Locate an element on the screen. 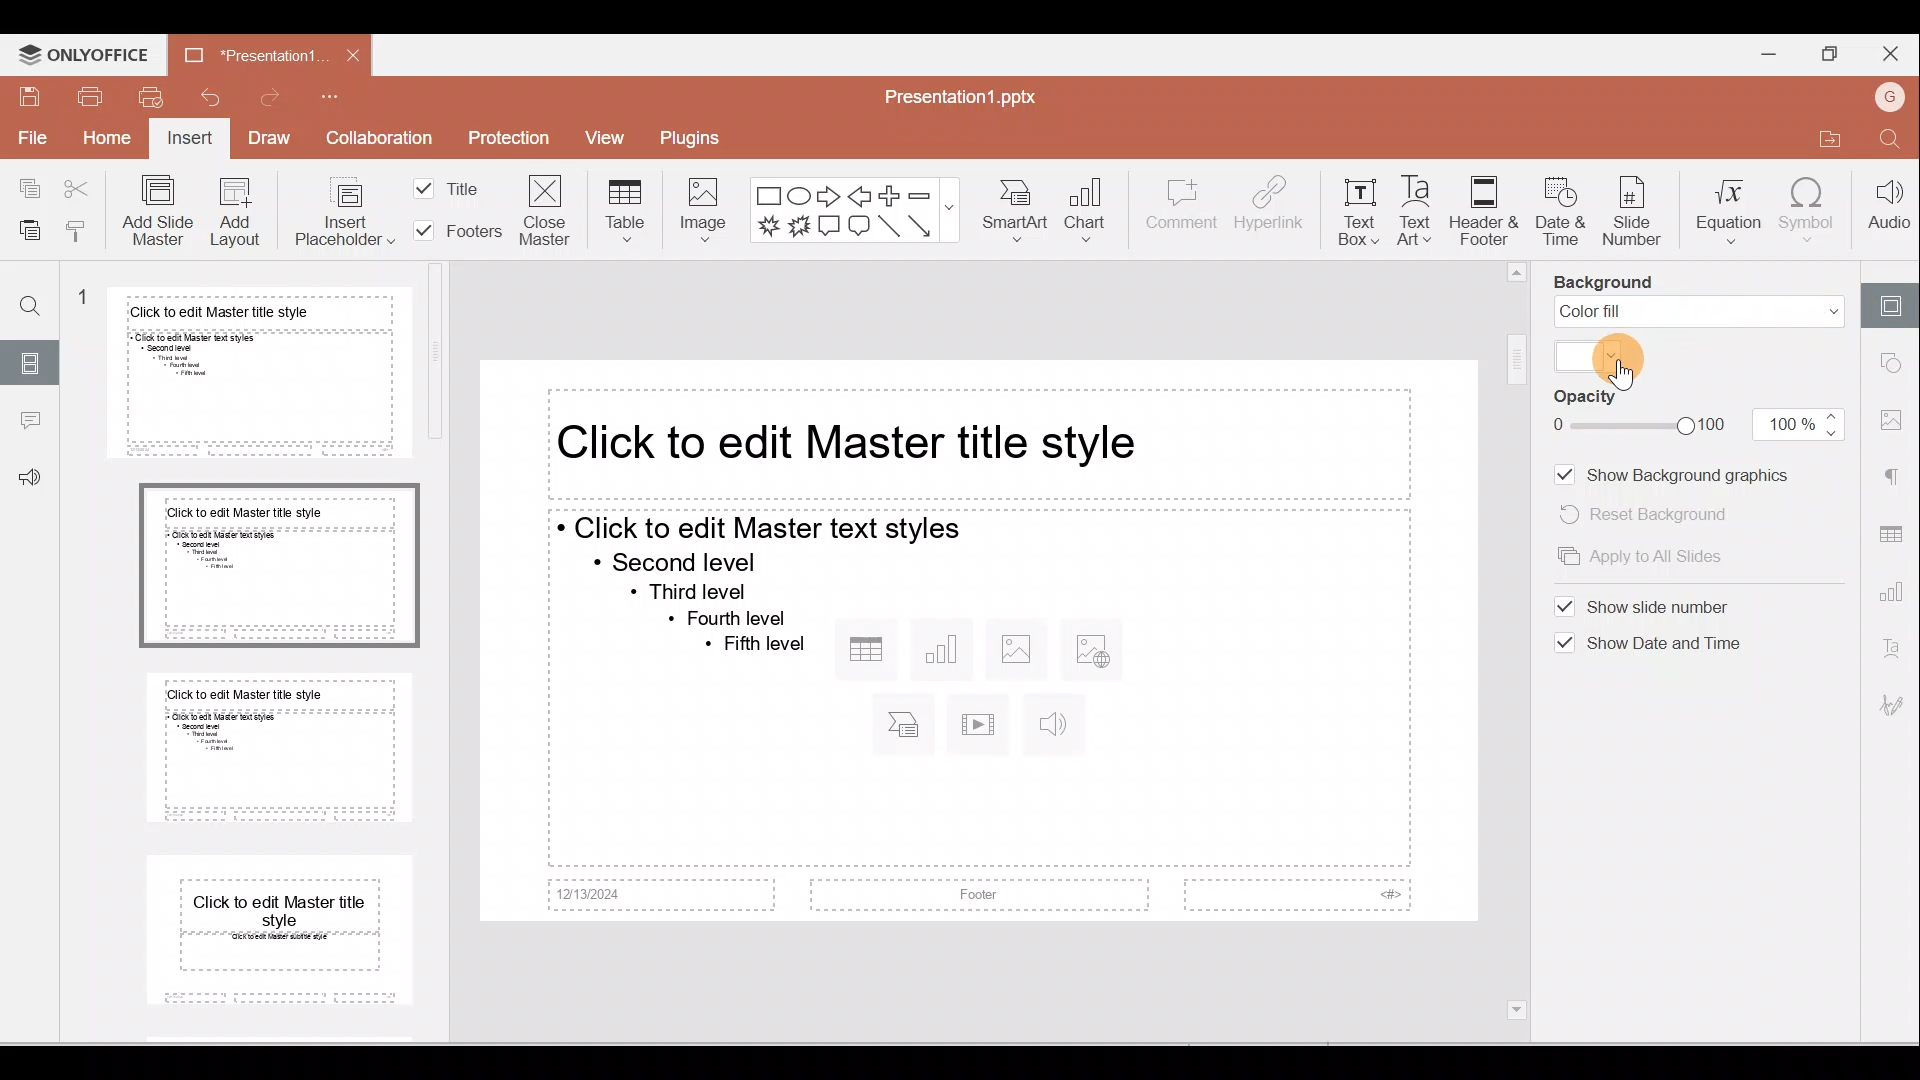  Show background images is located at coordinates (1678, 473).